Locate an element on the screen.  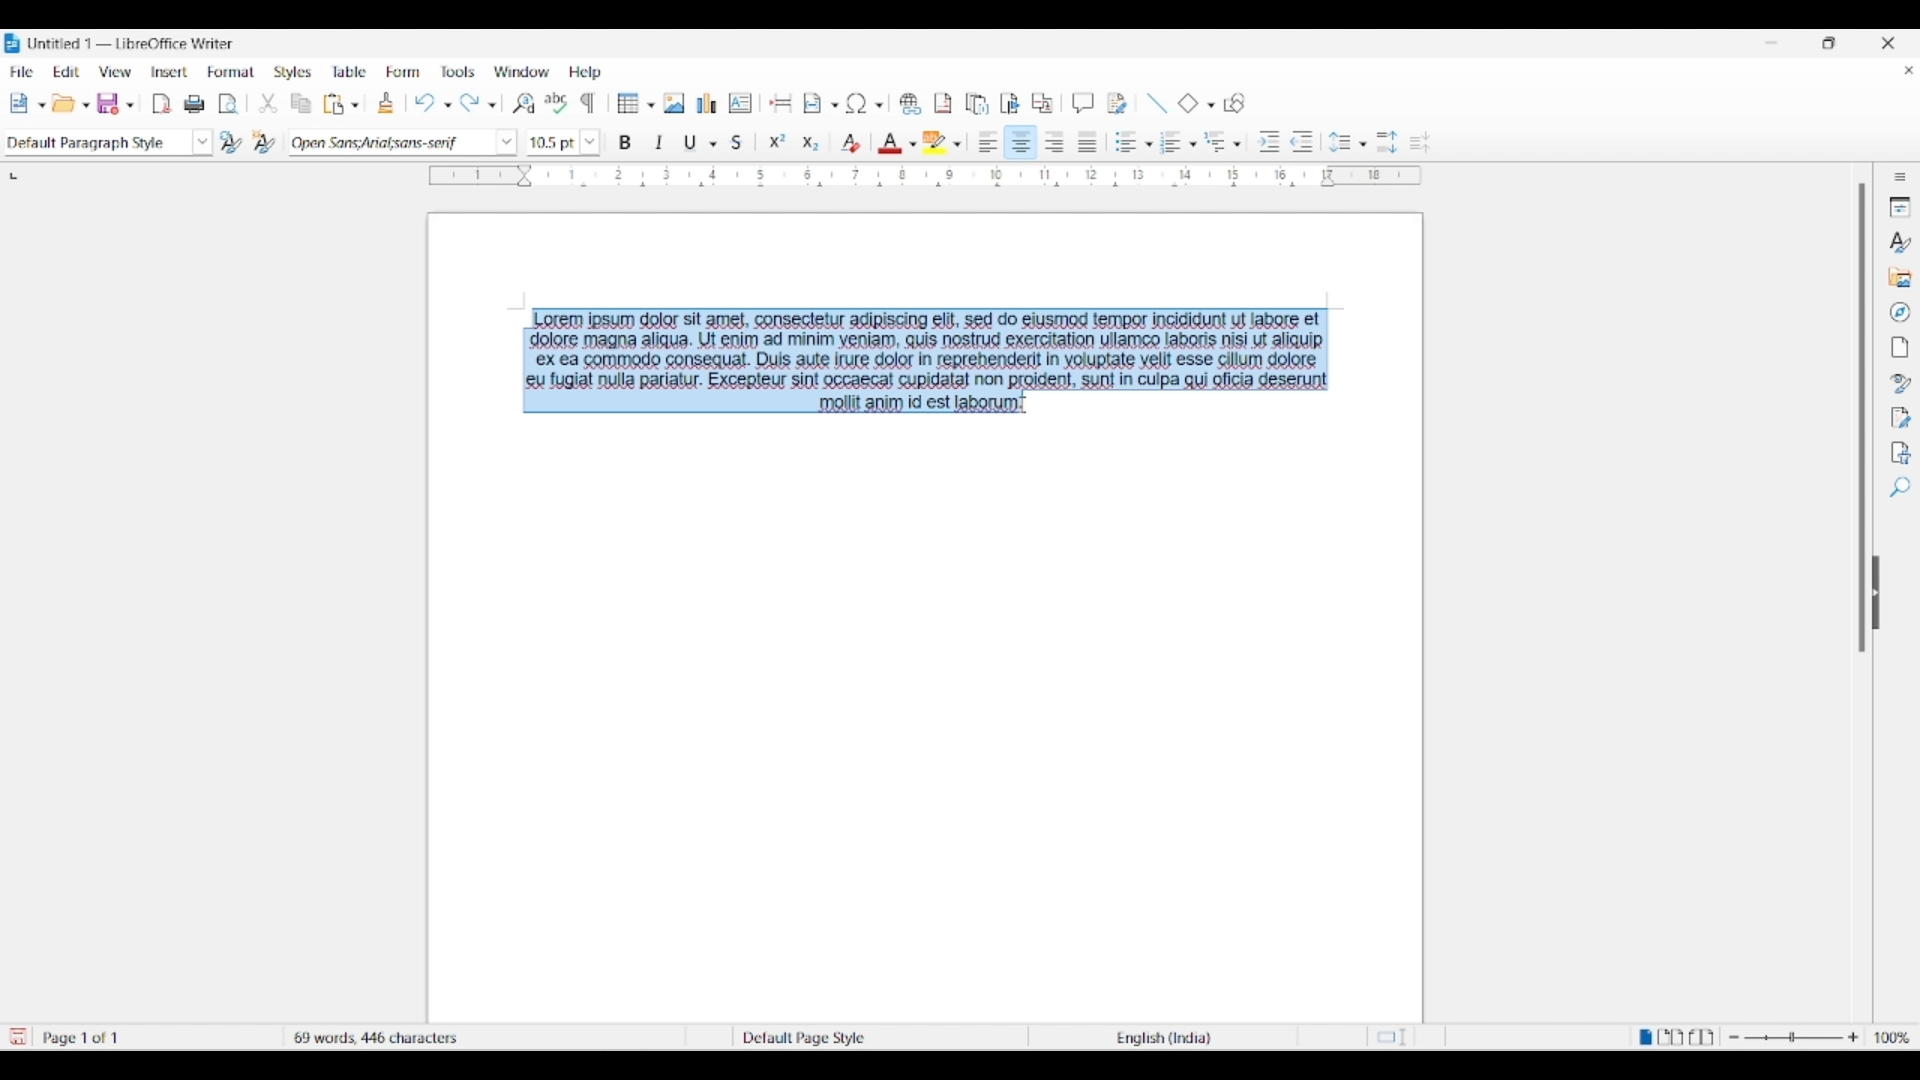
Insert chart is located at coordinates (707, 103).